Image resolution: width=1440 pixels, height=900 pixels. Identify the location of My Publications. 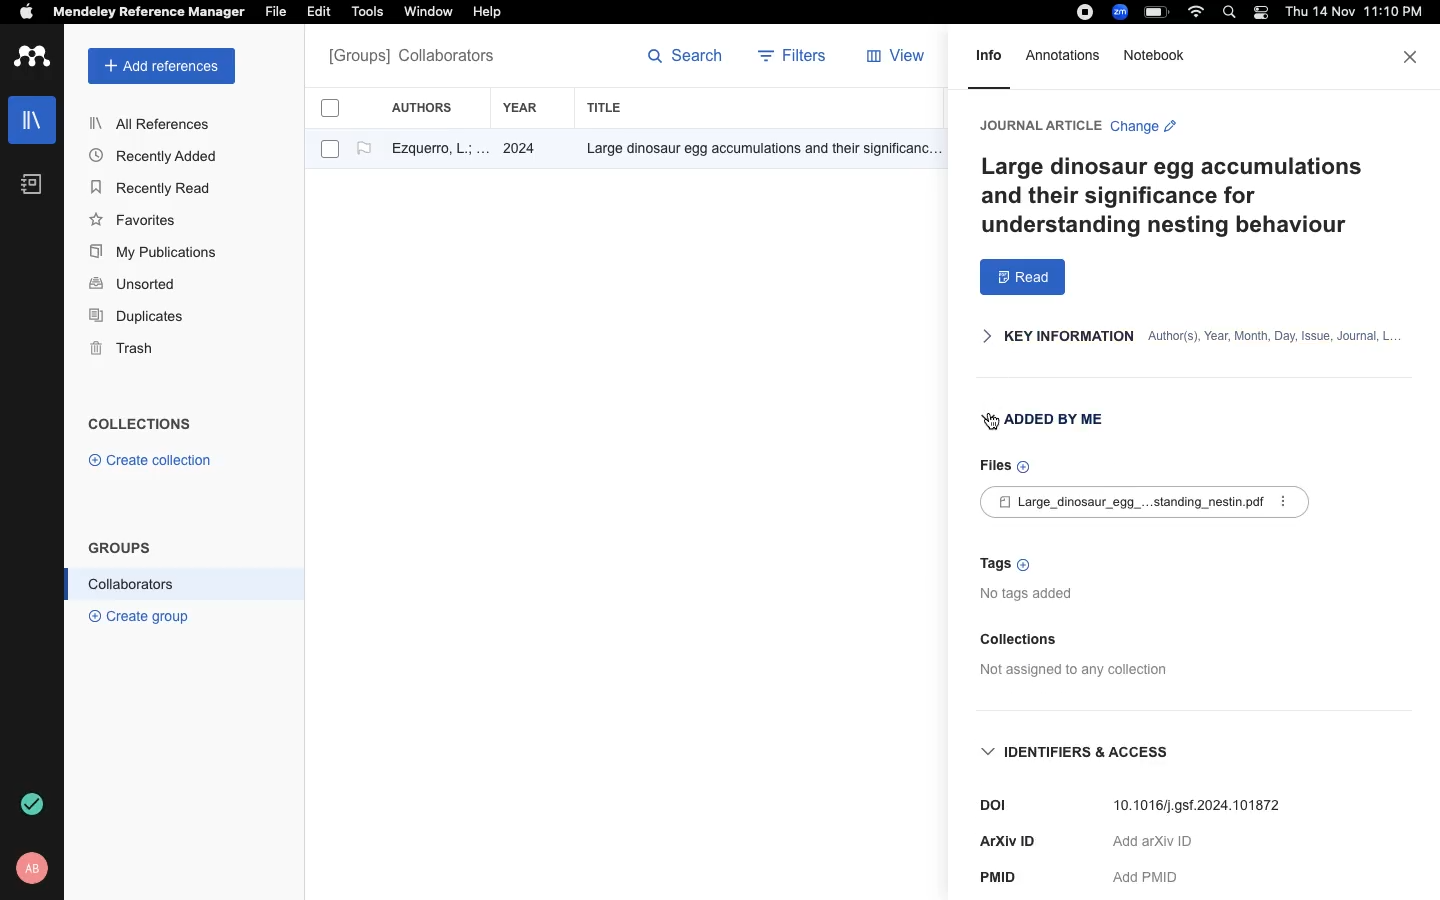
(154, 255).